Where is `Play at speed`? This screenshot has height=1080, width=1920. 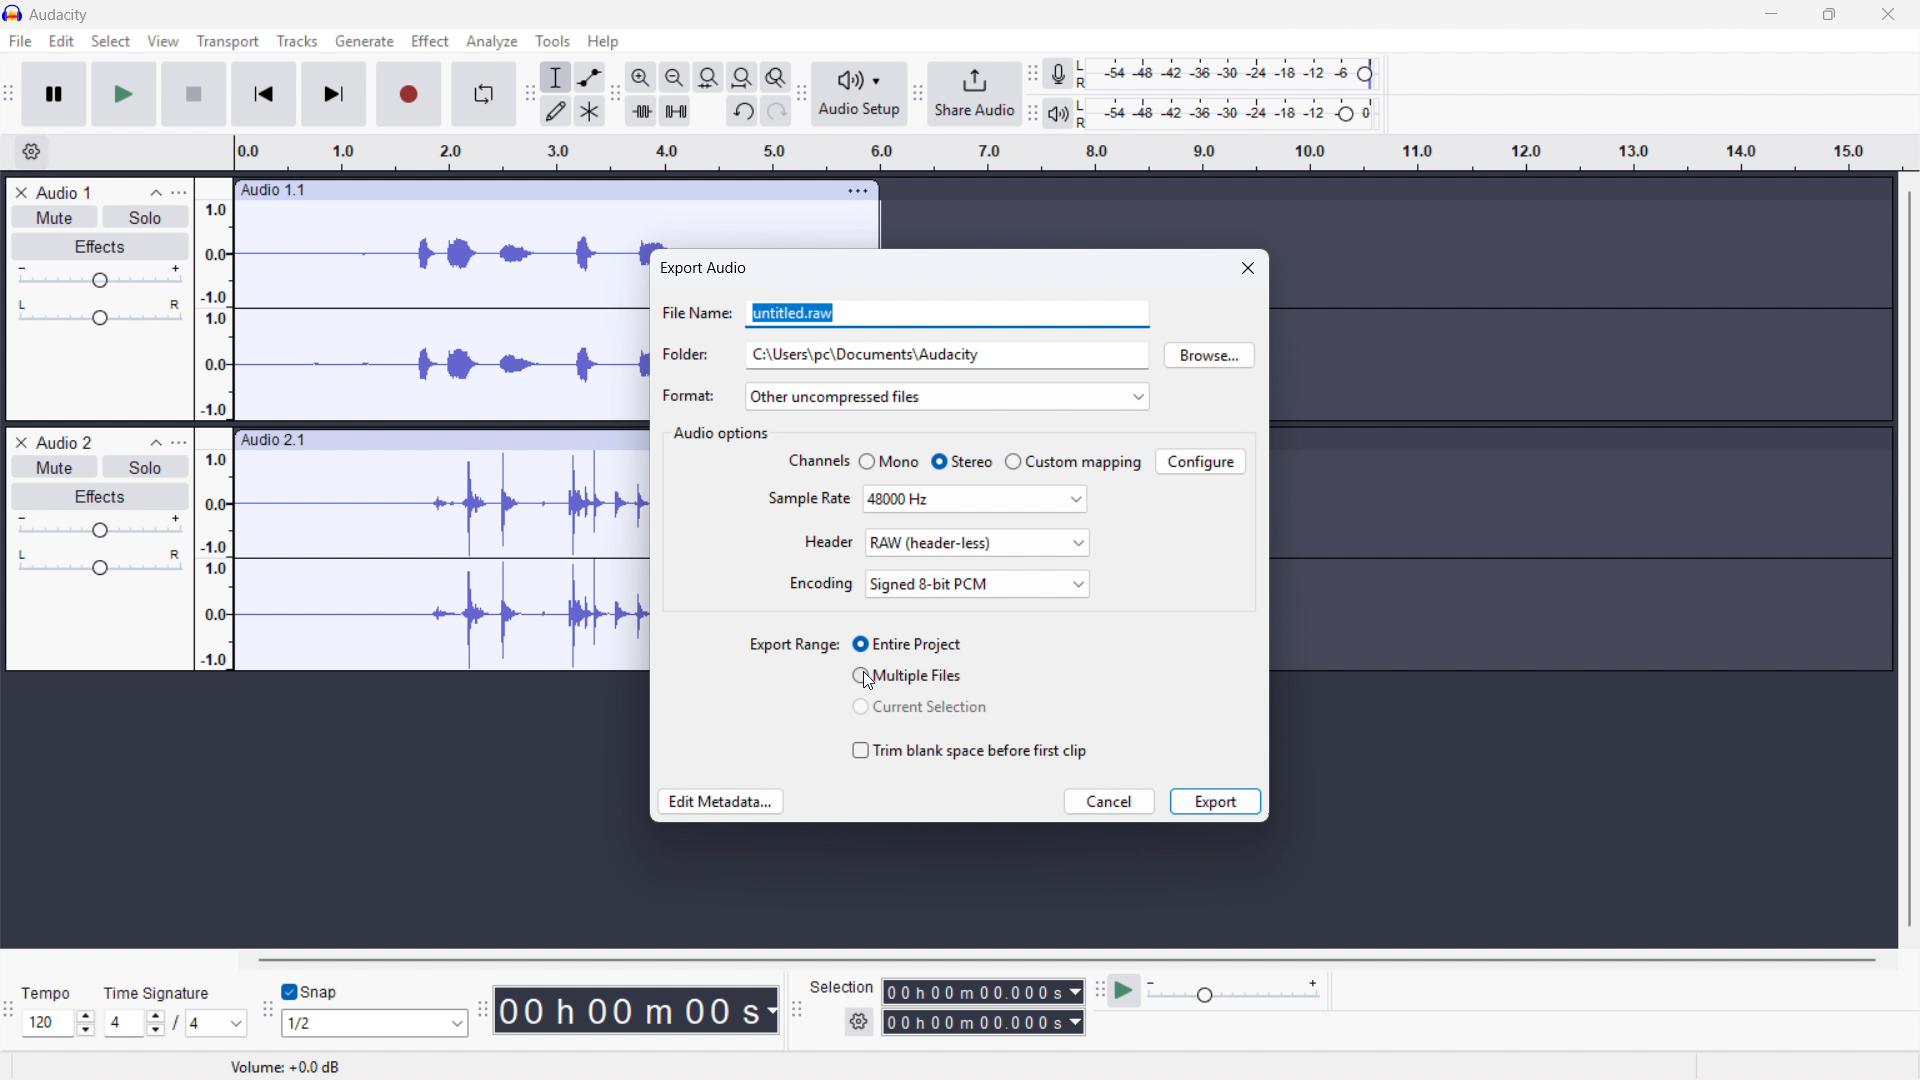
Play at speed is located at coordinates (1124, 991).